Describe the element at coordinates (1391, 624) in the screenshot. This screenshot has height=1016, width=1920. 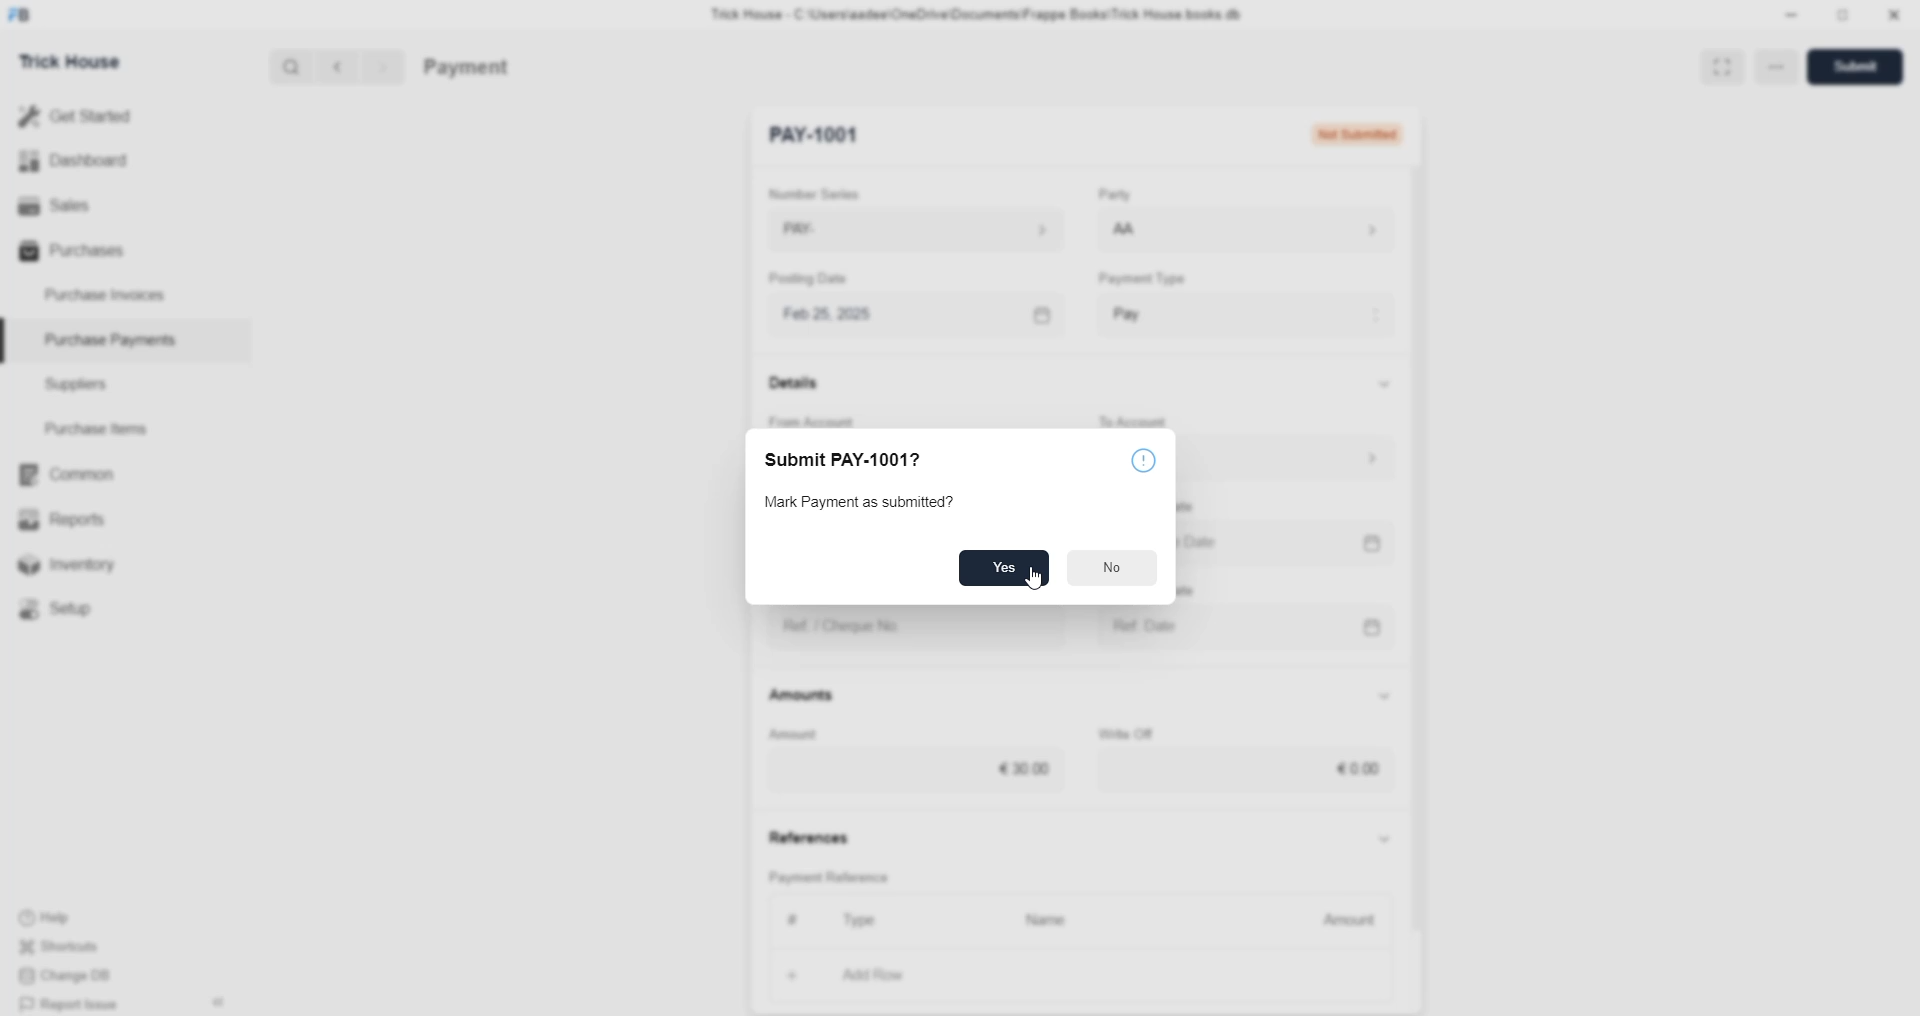
I see `calendar` at that location.